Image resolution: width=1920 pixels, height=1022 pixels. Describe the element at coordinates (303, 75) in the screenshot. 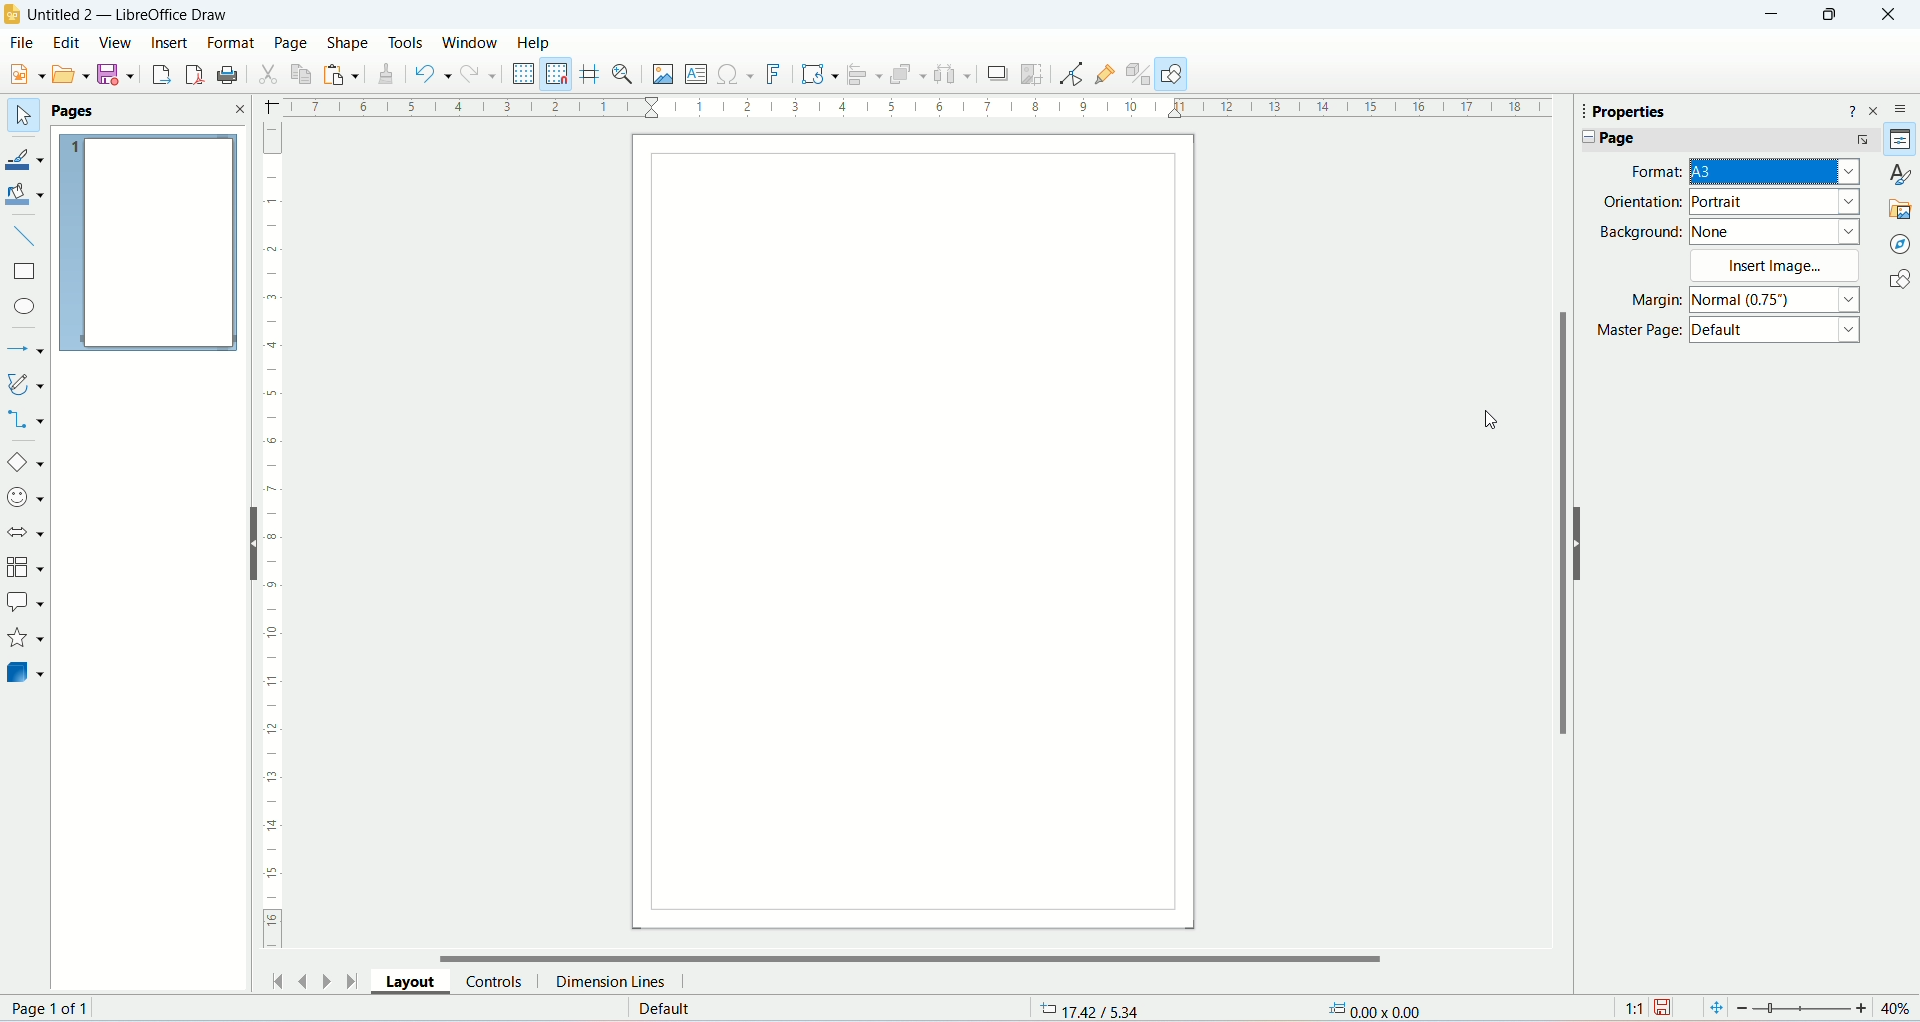

I see `copy` at that location.